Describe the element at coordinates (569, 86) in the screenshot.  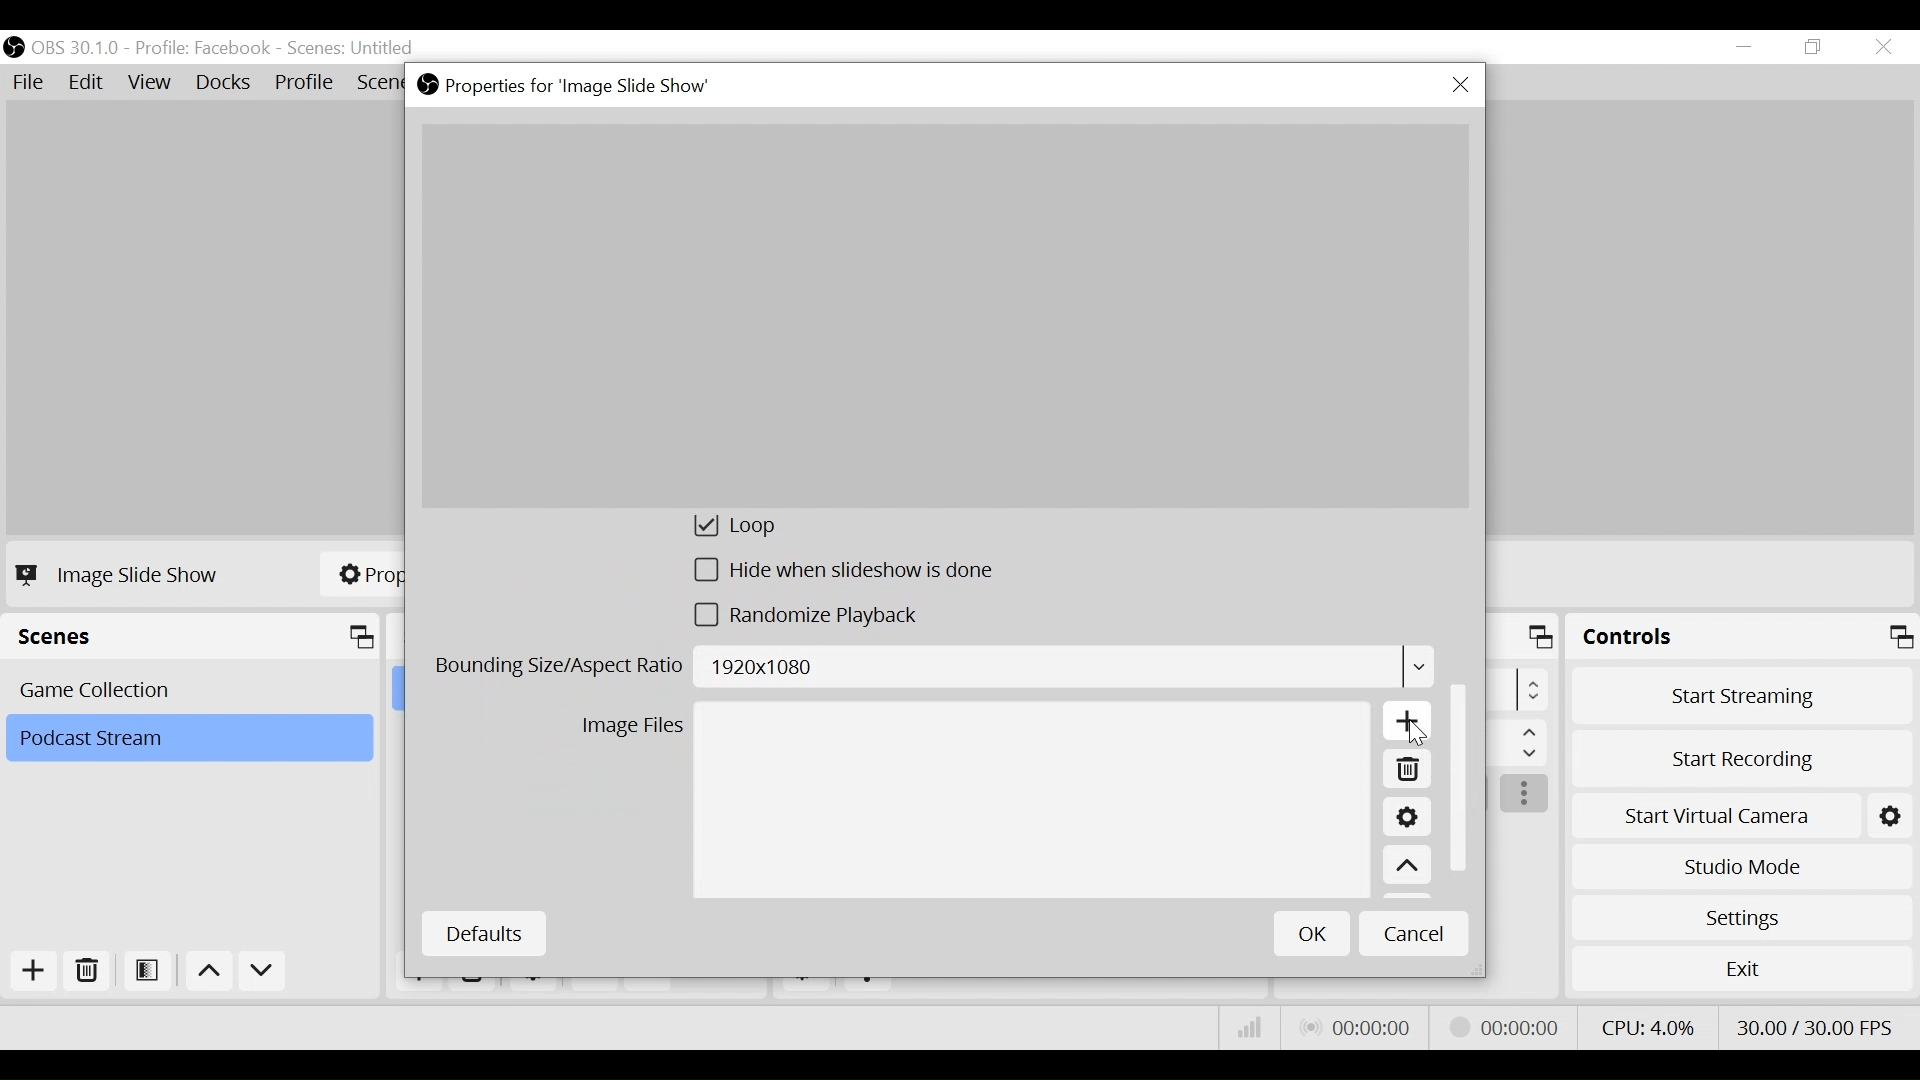
I see `Properties for Image Slideshow` at that location.